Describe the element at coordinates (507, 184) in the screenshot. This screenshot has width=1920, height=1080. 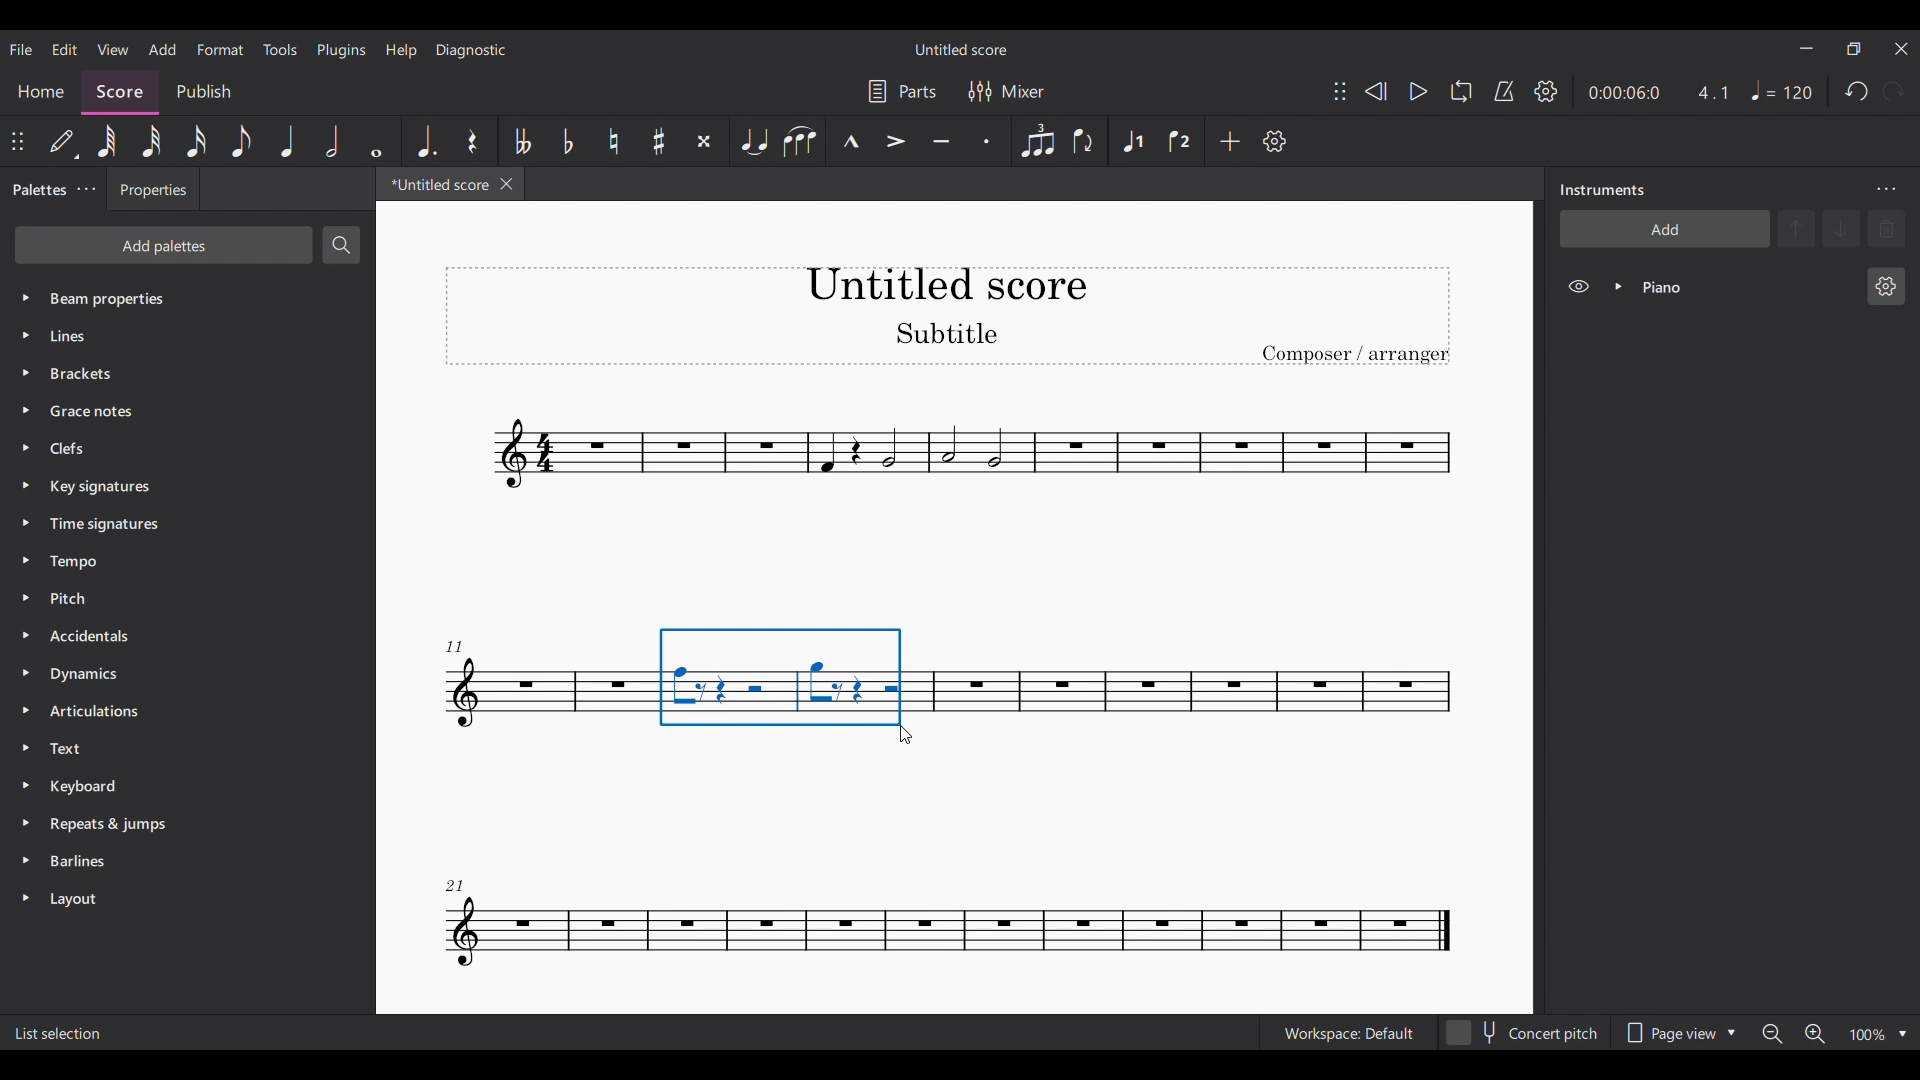
I see `Close tab` at that location.